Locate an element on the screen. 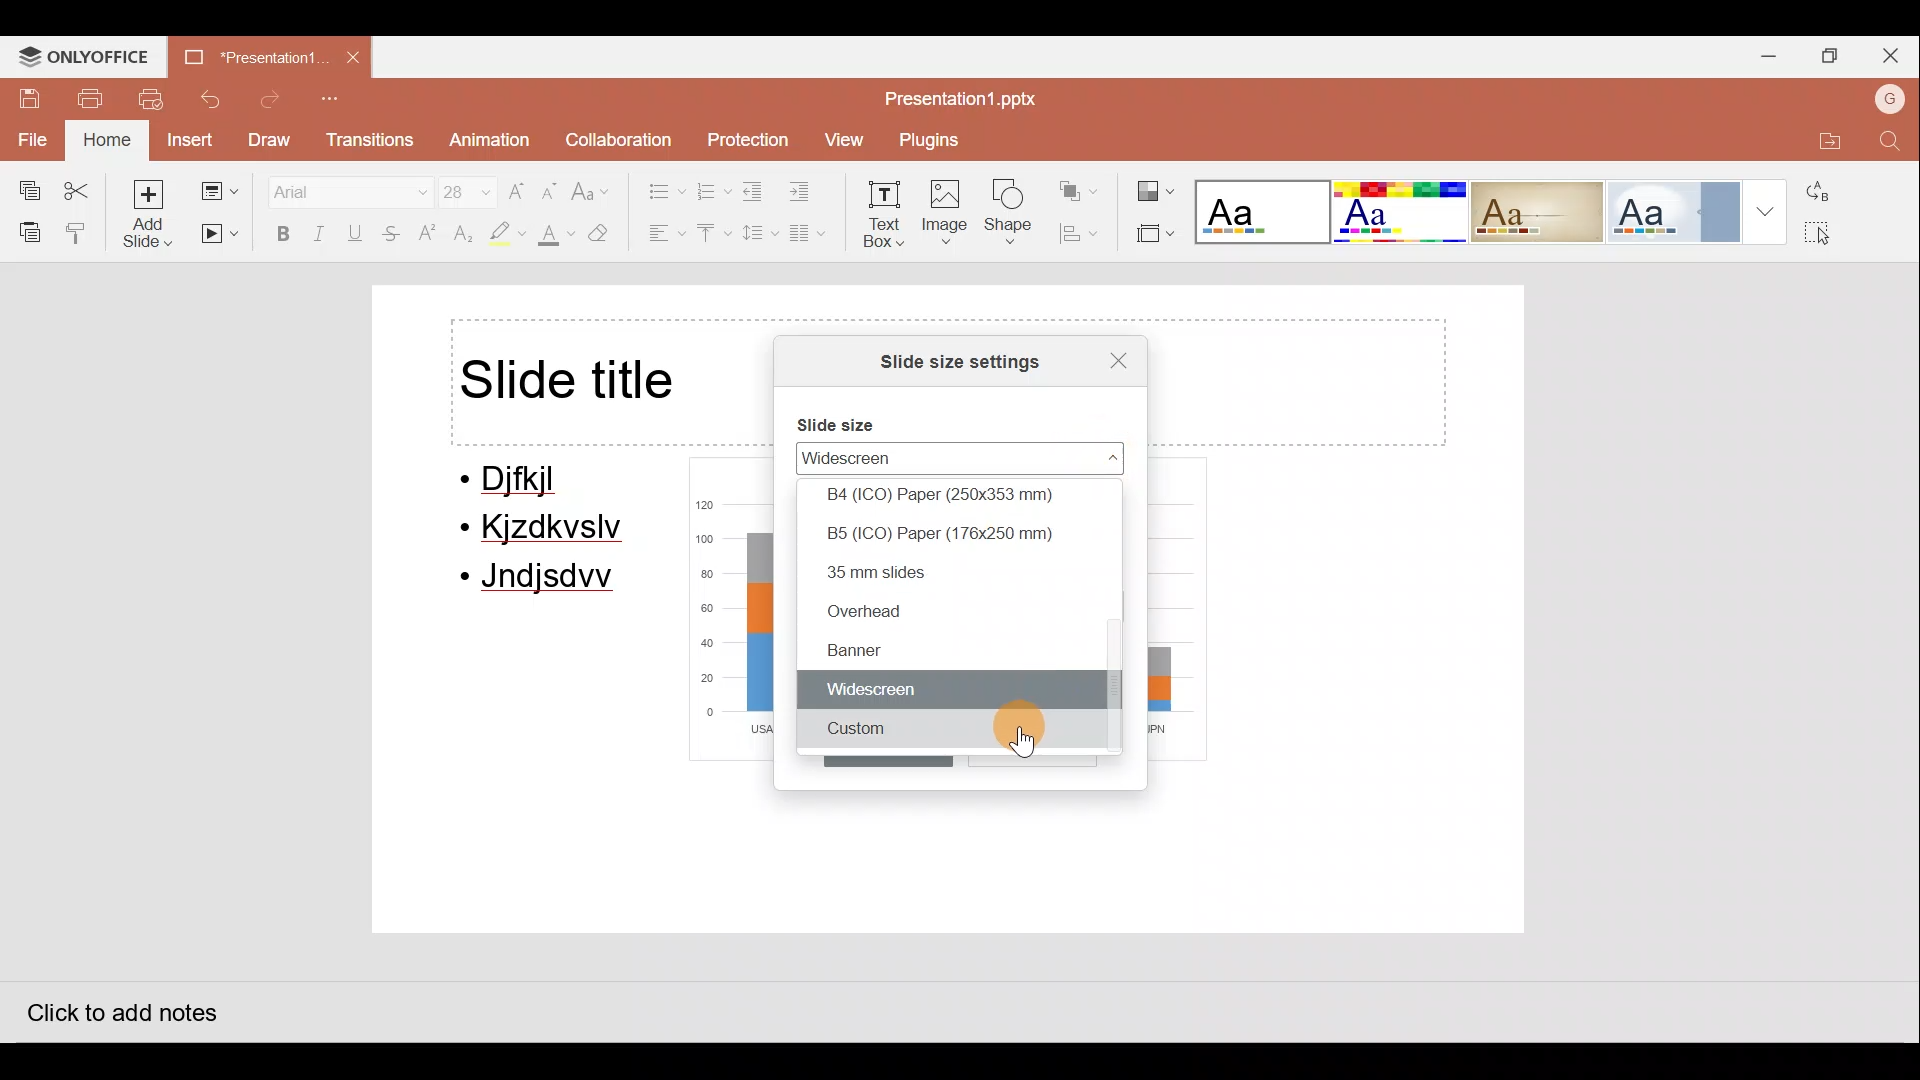 This screenshot has width=1920, height=1080. Columns is located at coordinates (815, 237).